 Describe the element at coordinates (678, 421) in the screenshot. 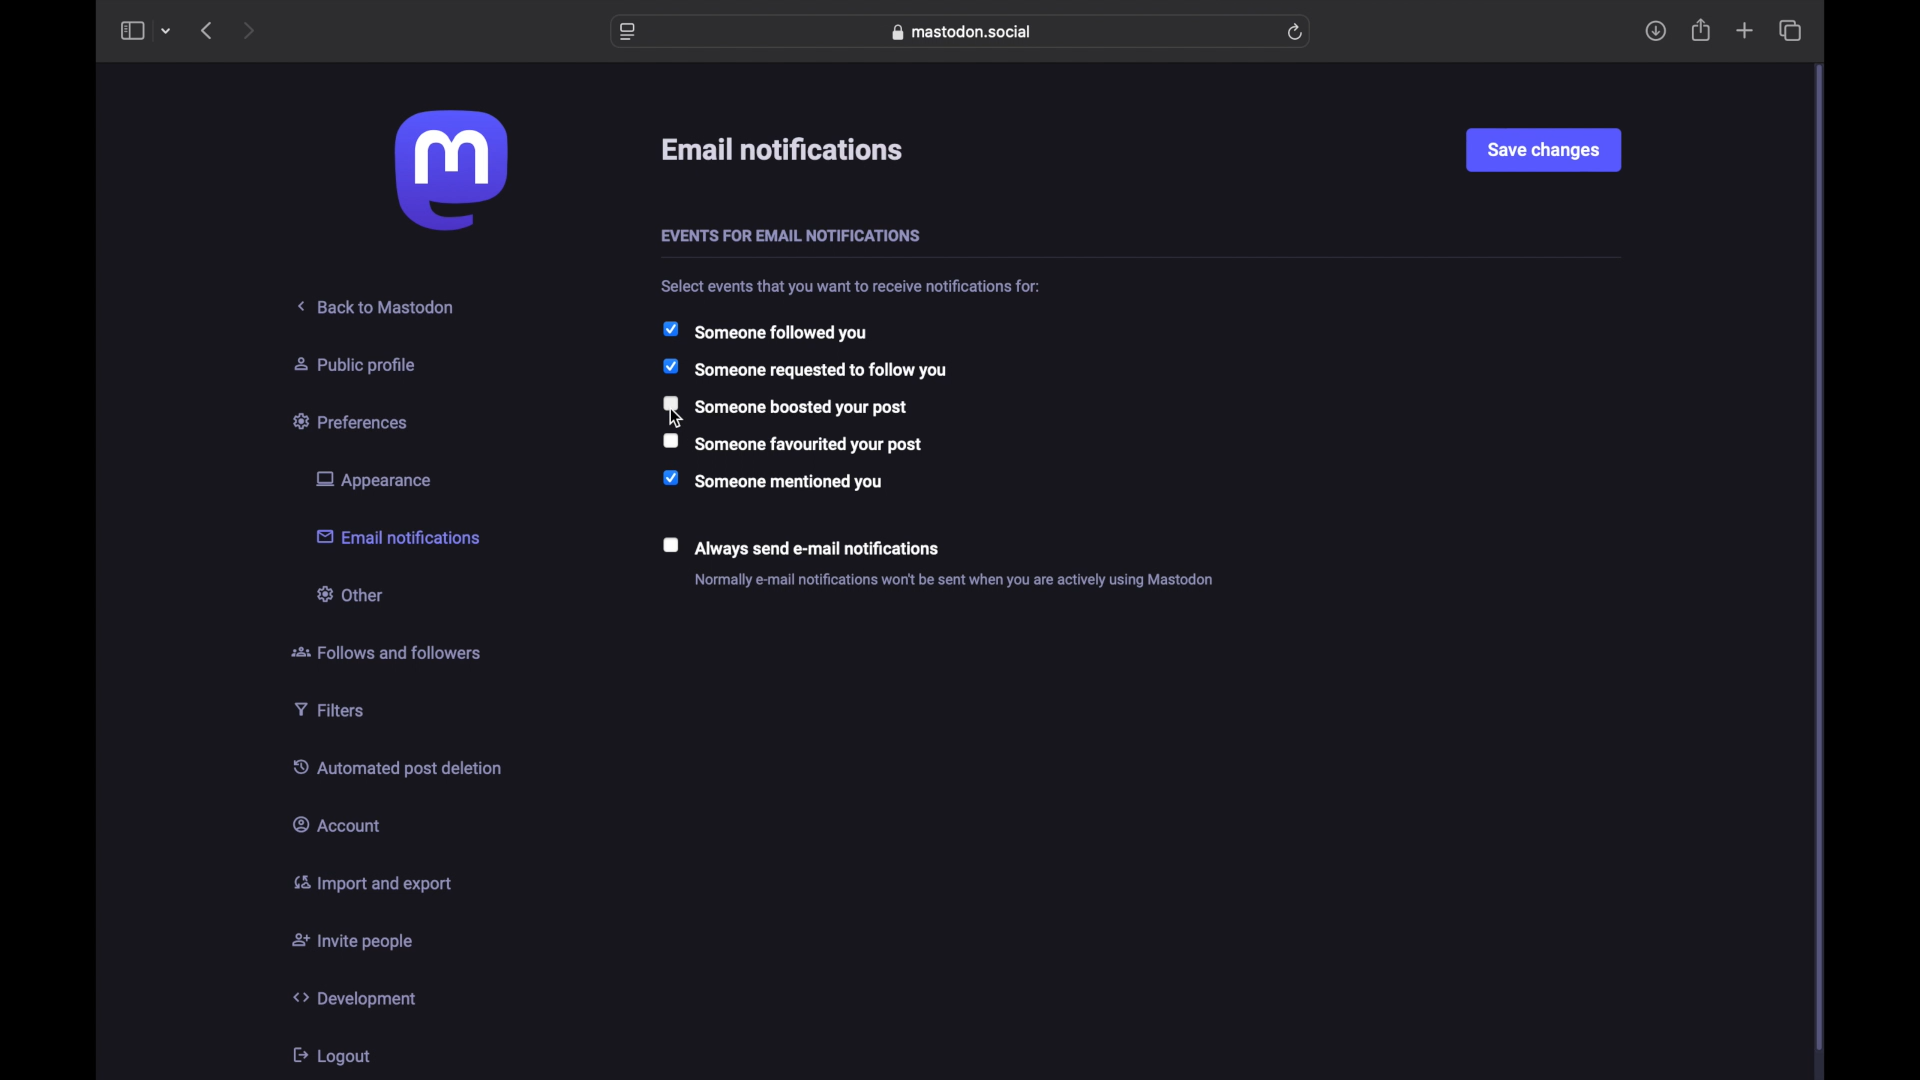

I see `cursor` at that location.